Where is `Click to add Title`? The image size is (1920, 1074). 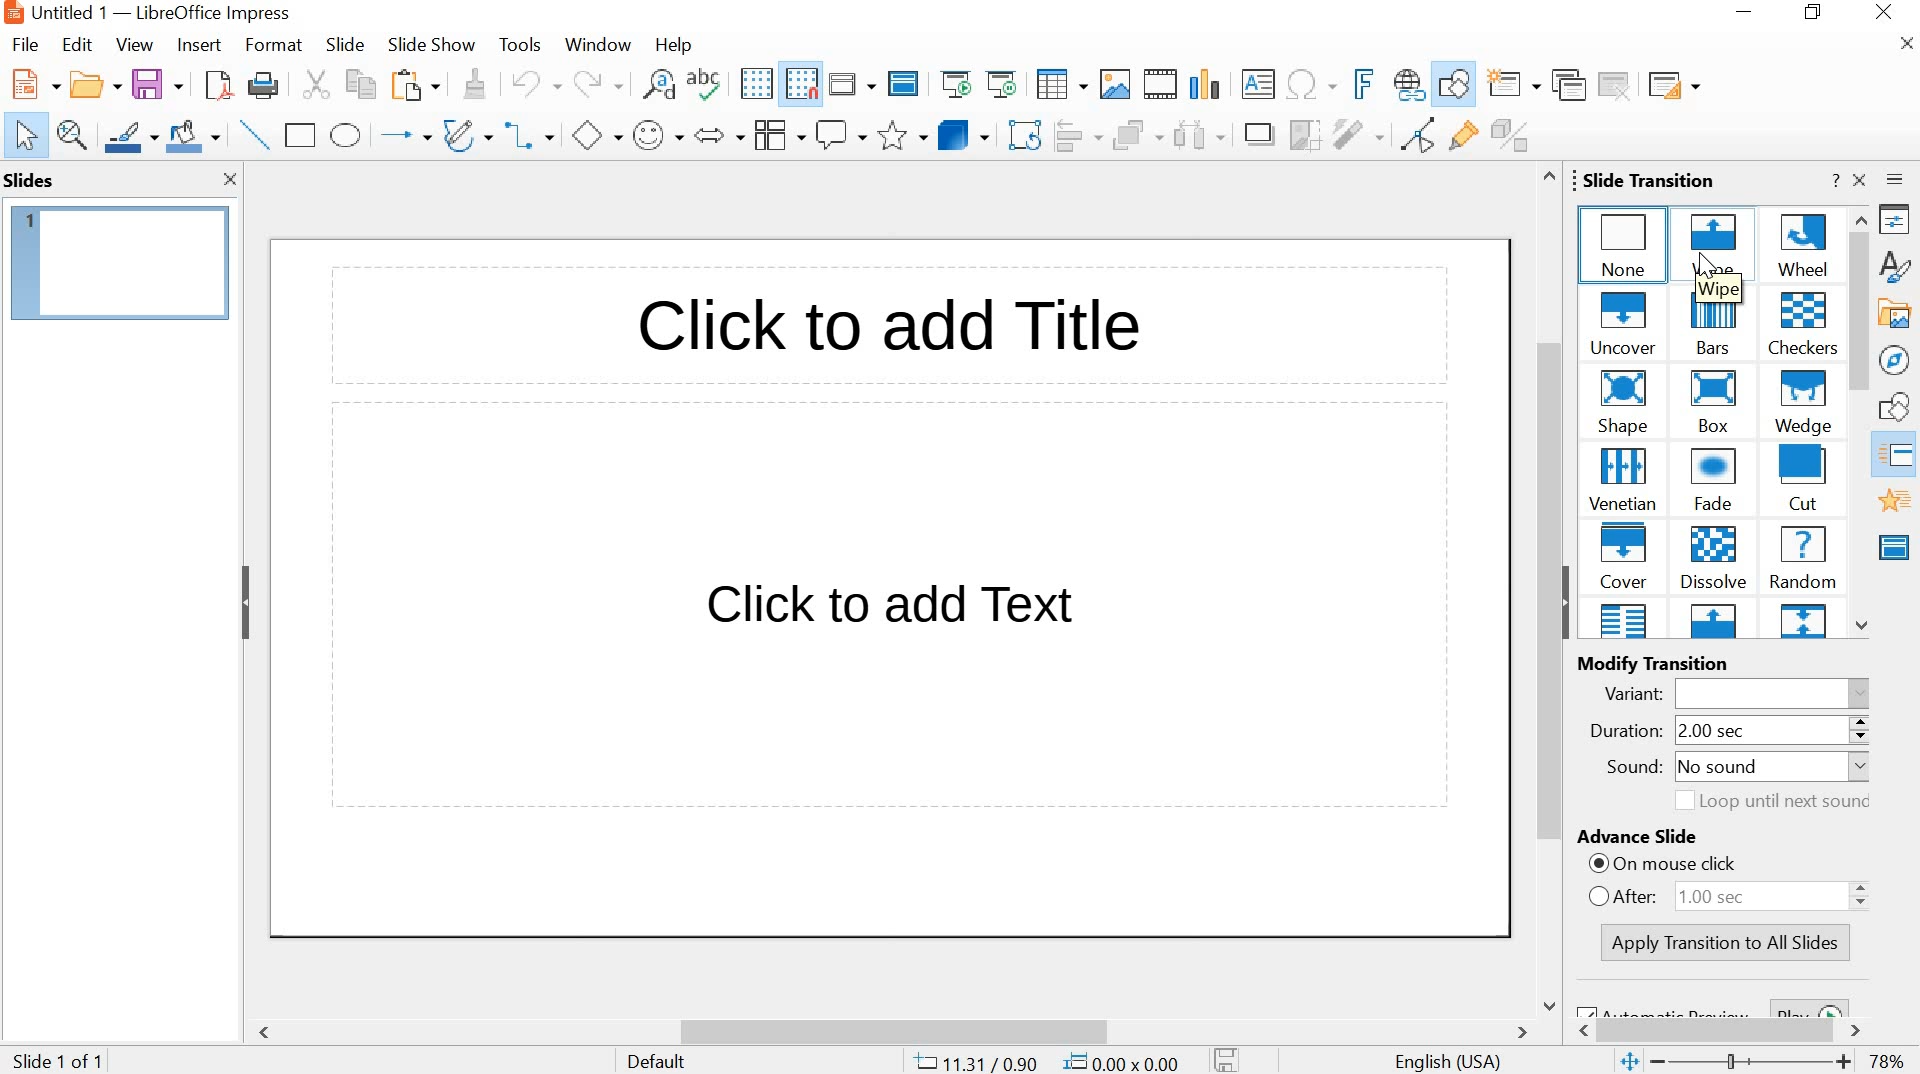
Click to add Title is located at coordinates (910, 334).